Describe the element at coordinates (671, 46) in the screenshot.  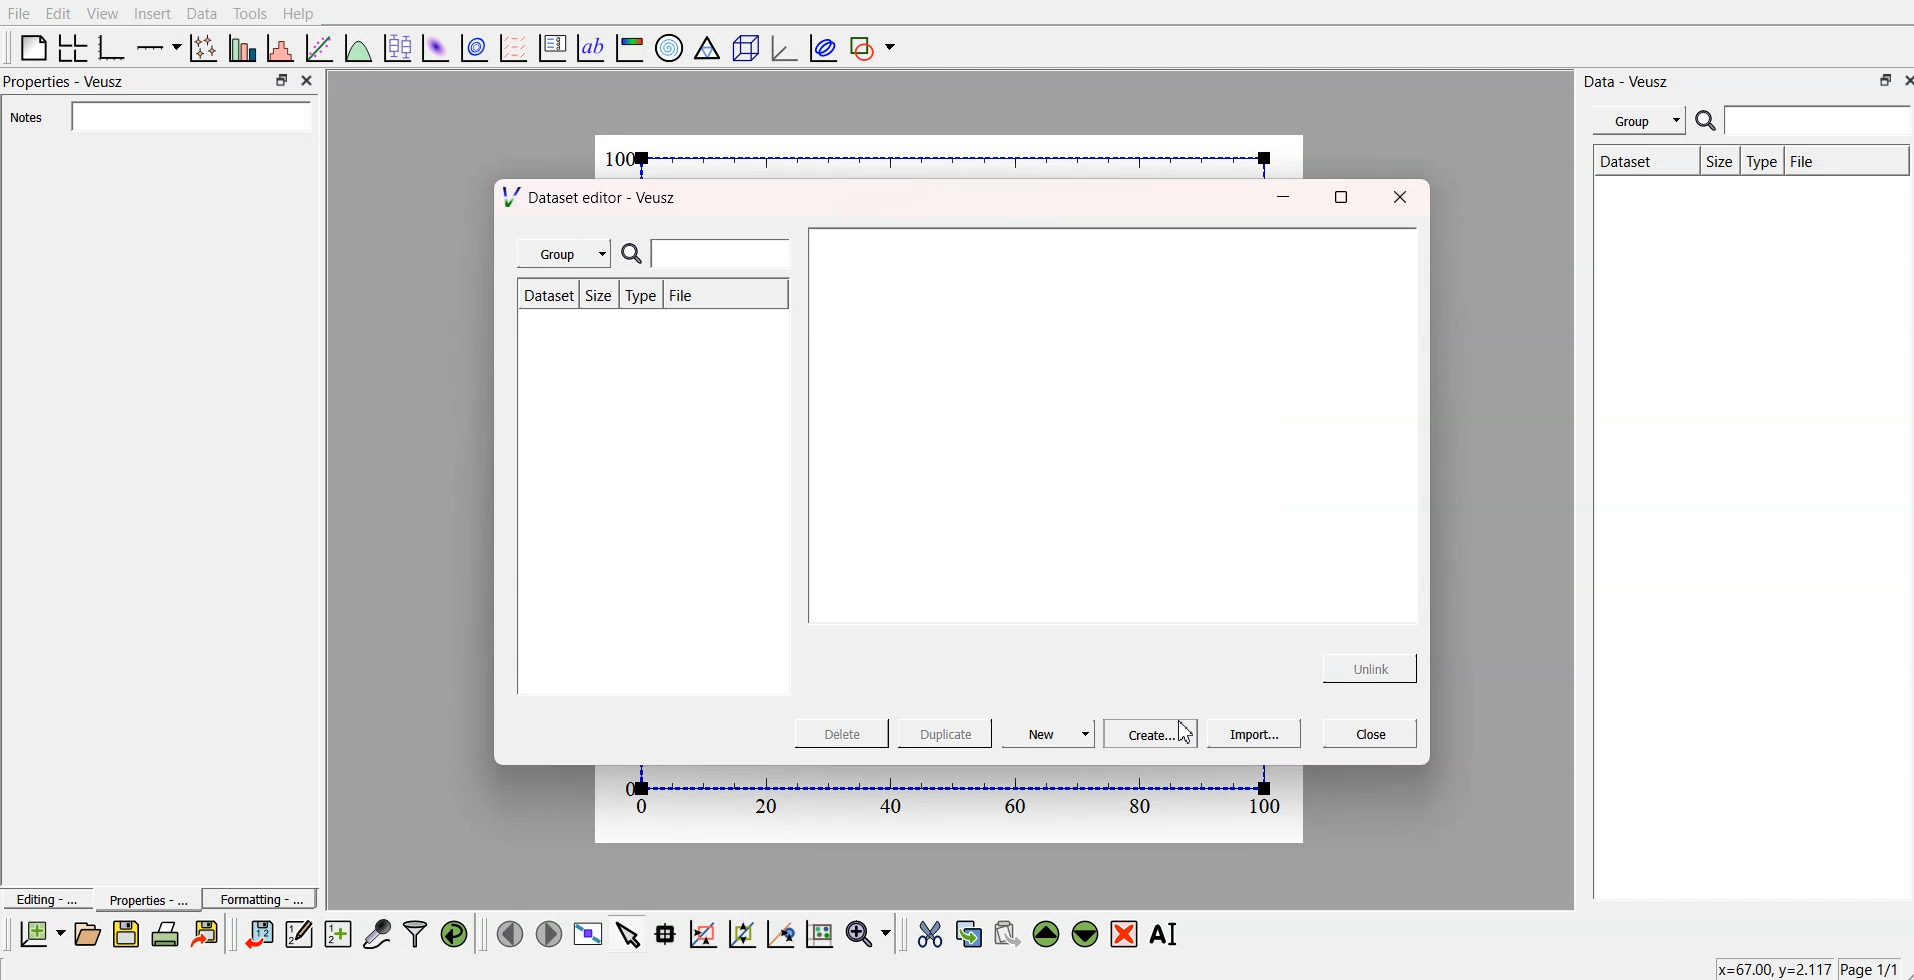
I see `polar graph` at that location.